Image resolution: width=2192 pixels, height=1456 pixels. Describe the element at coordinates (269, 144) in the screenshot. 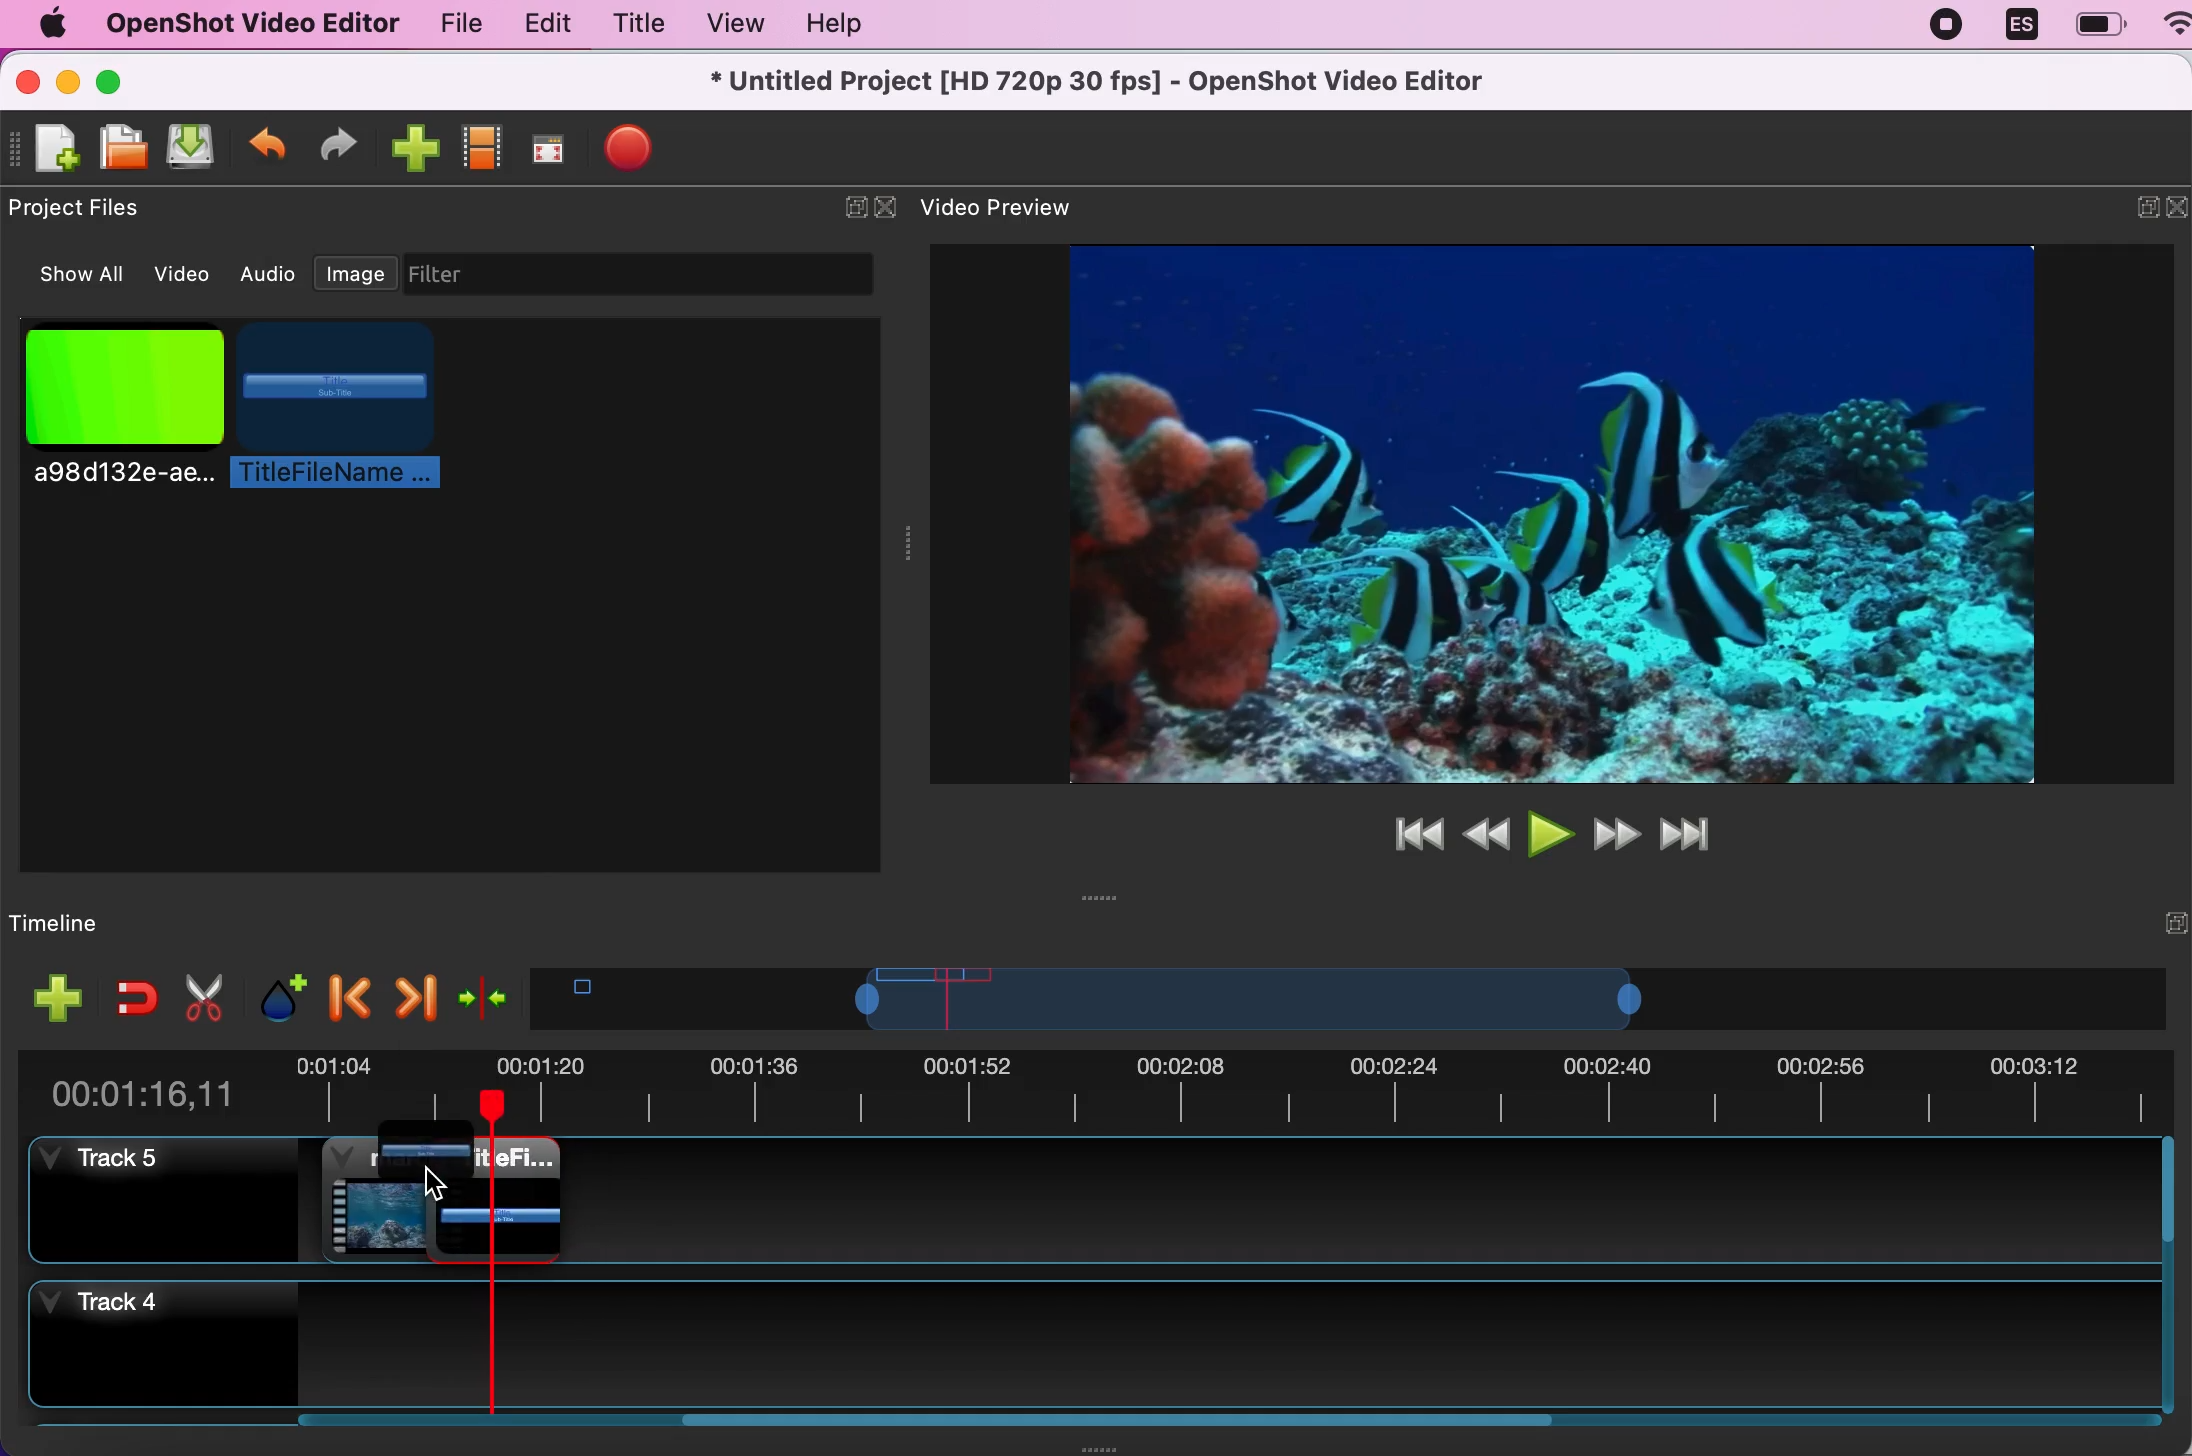

I see `undo` at that location.